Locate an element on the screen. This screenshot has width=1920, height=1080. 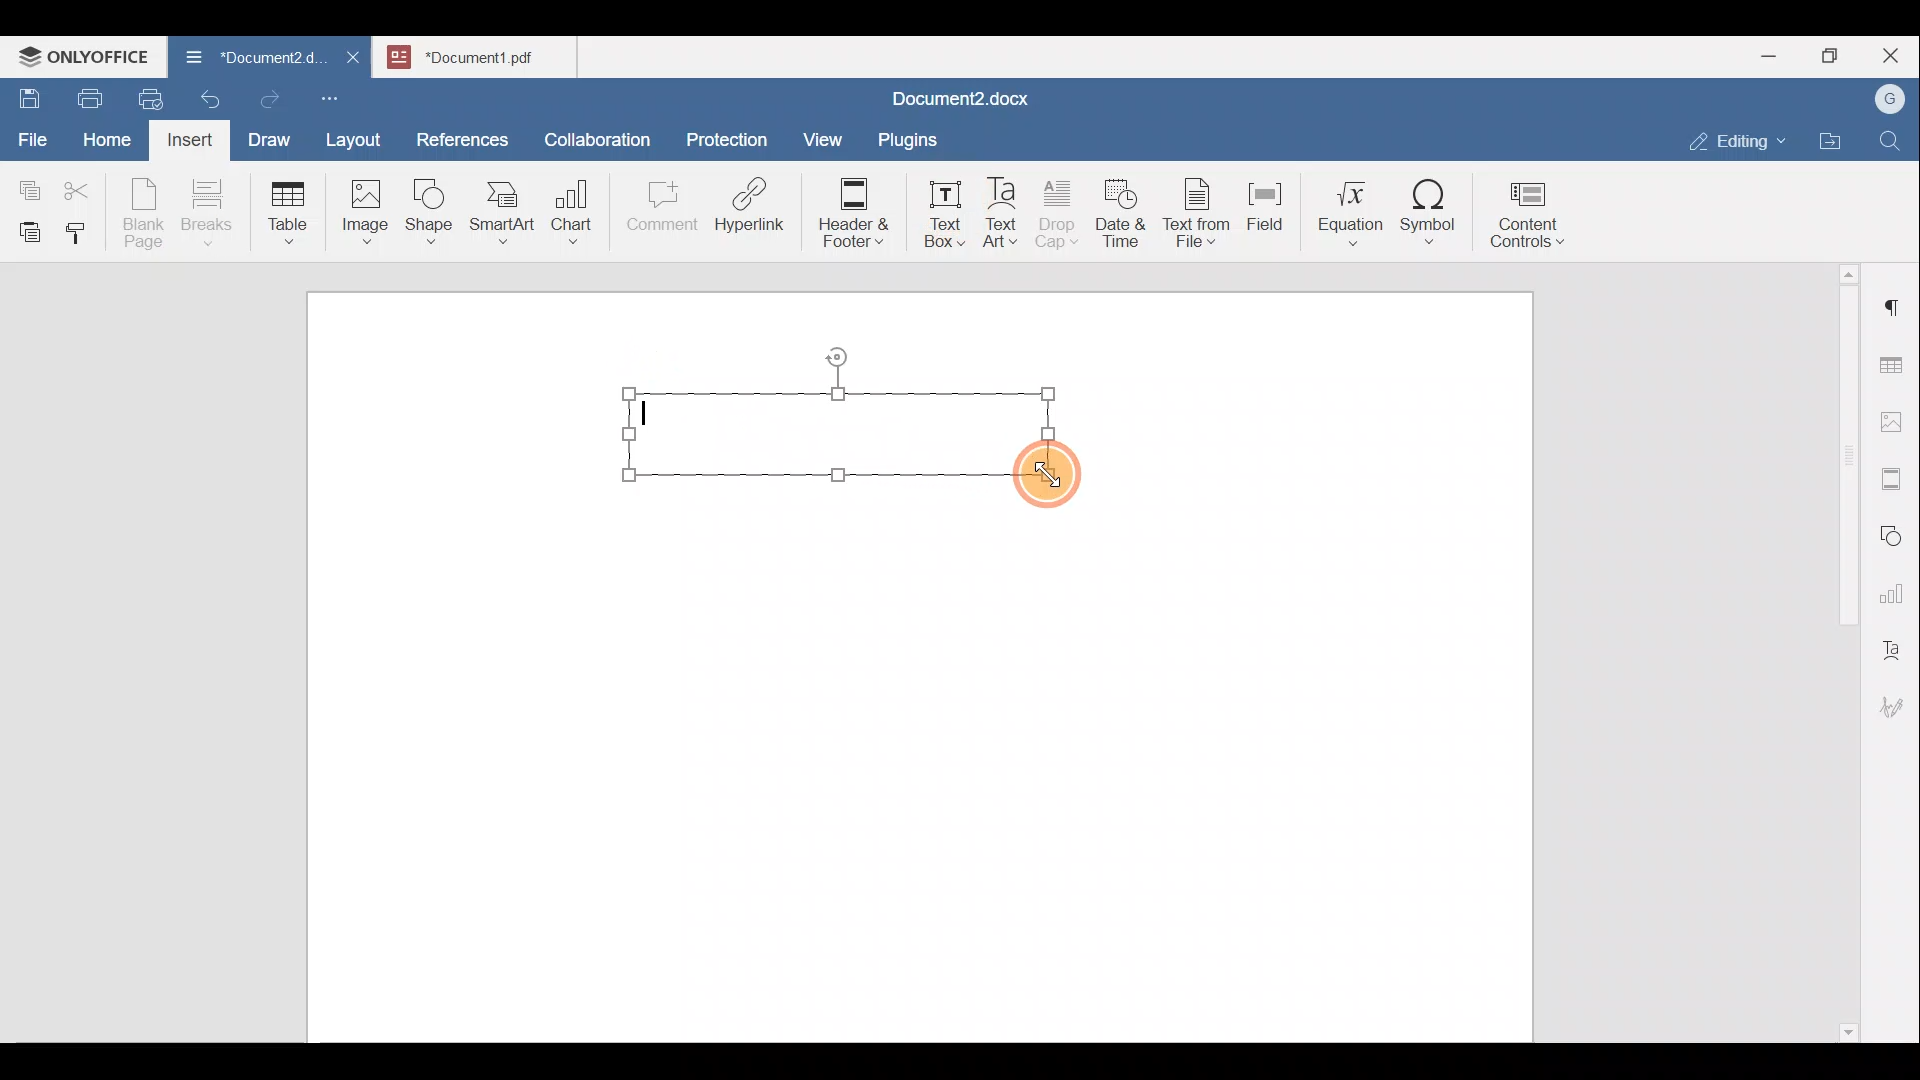
Text Art is located at coordinates (1002, 213).